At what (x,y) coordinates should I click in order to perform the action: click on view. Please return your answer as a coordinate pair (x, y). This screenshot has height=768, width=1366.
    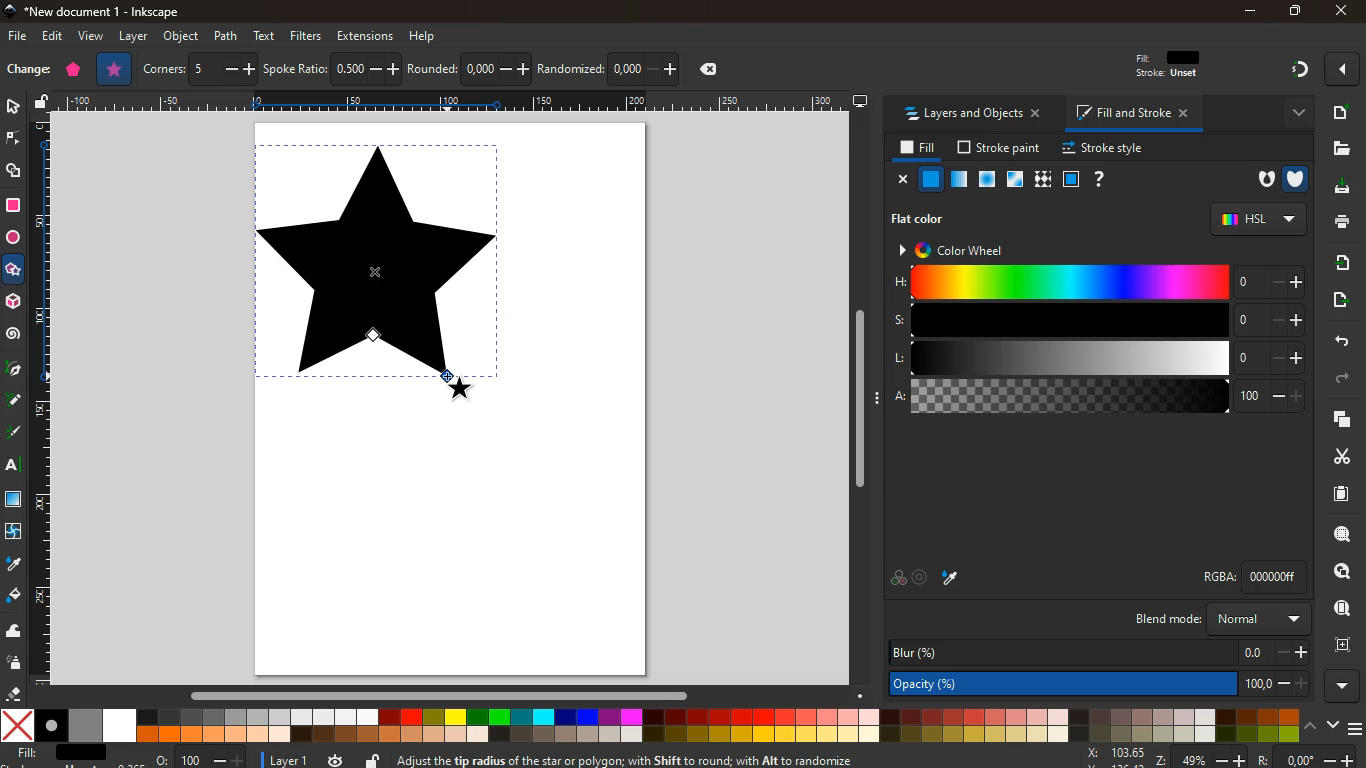
    Looking at the image, I should click on (93, 36).